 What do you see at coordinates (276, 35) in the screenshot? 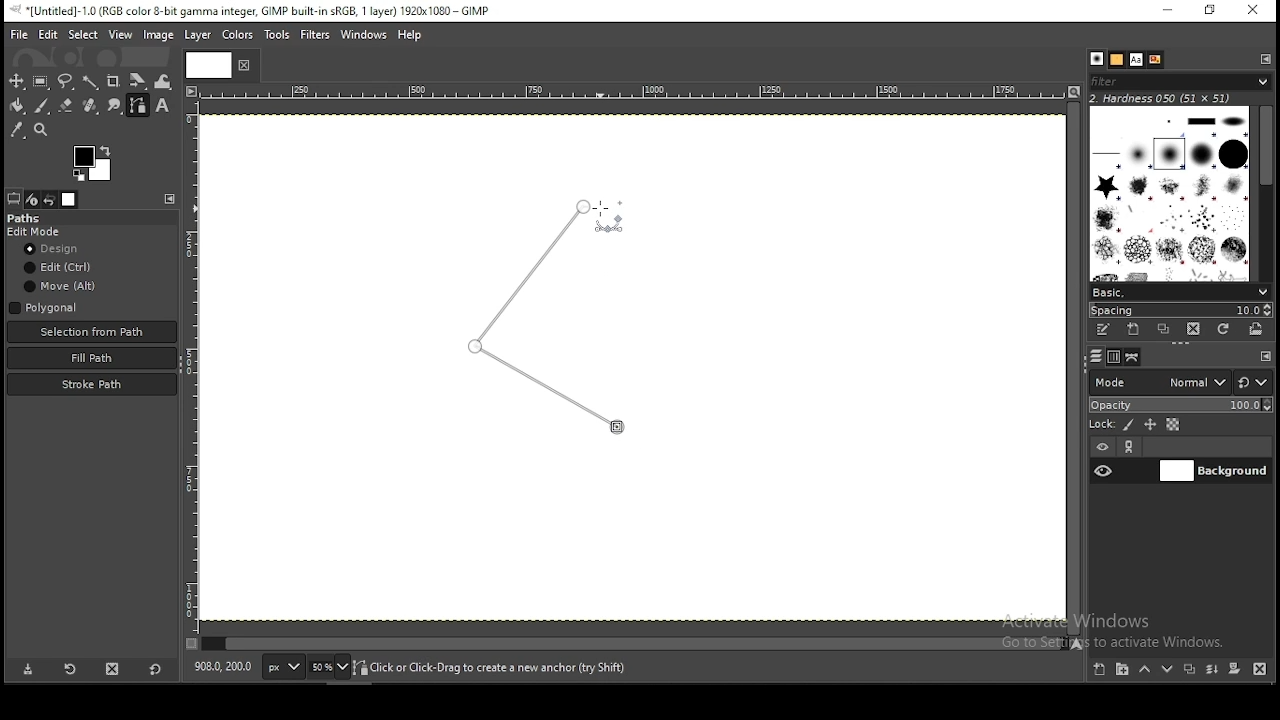
I see `tools` at bounding box center [276, 35].